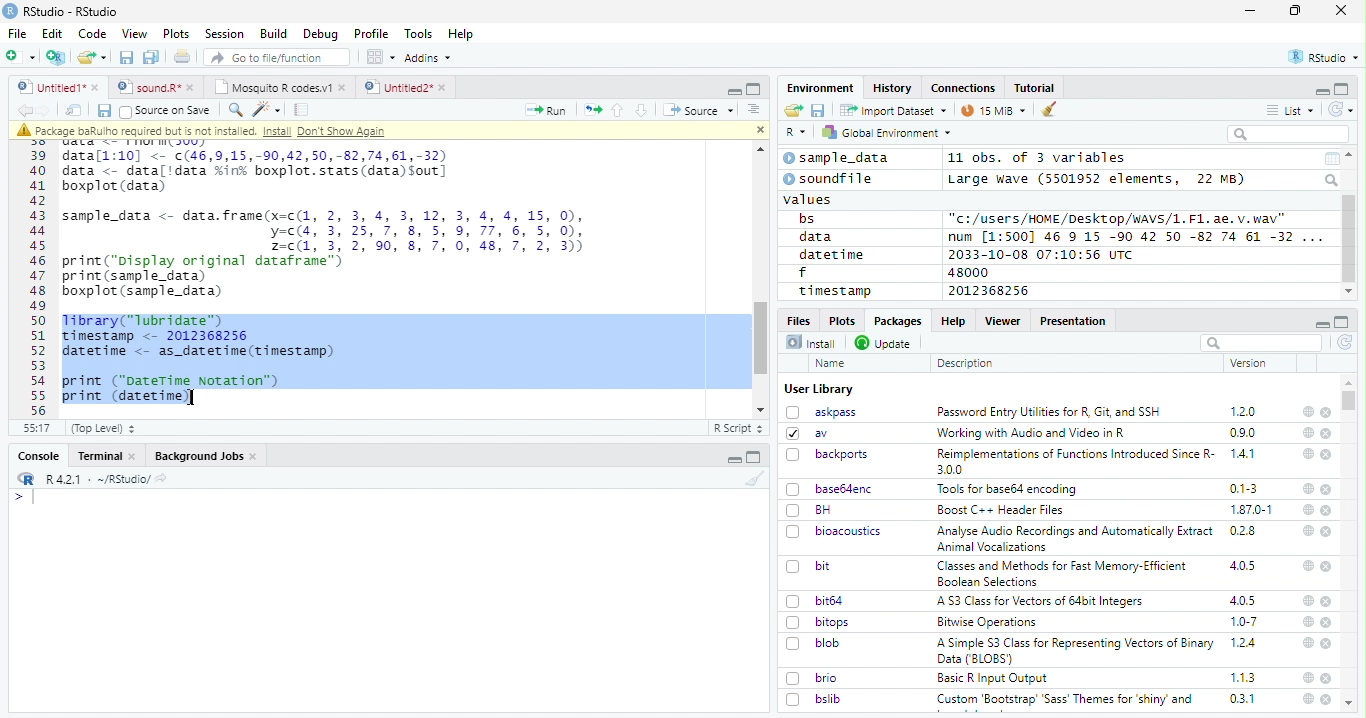  What do you see at coordinates (815, 601) in the screenshot?
I see `bit64` at bounding box center [815, 601].